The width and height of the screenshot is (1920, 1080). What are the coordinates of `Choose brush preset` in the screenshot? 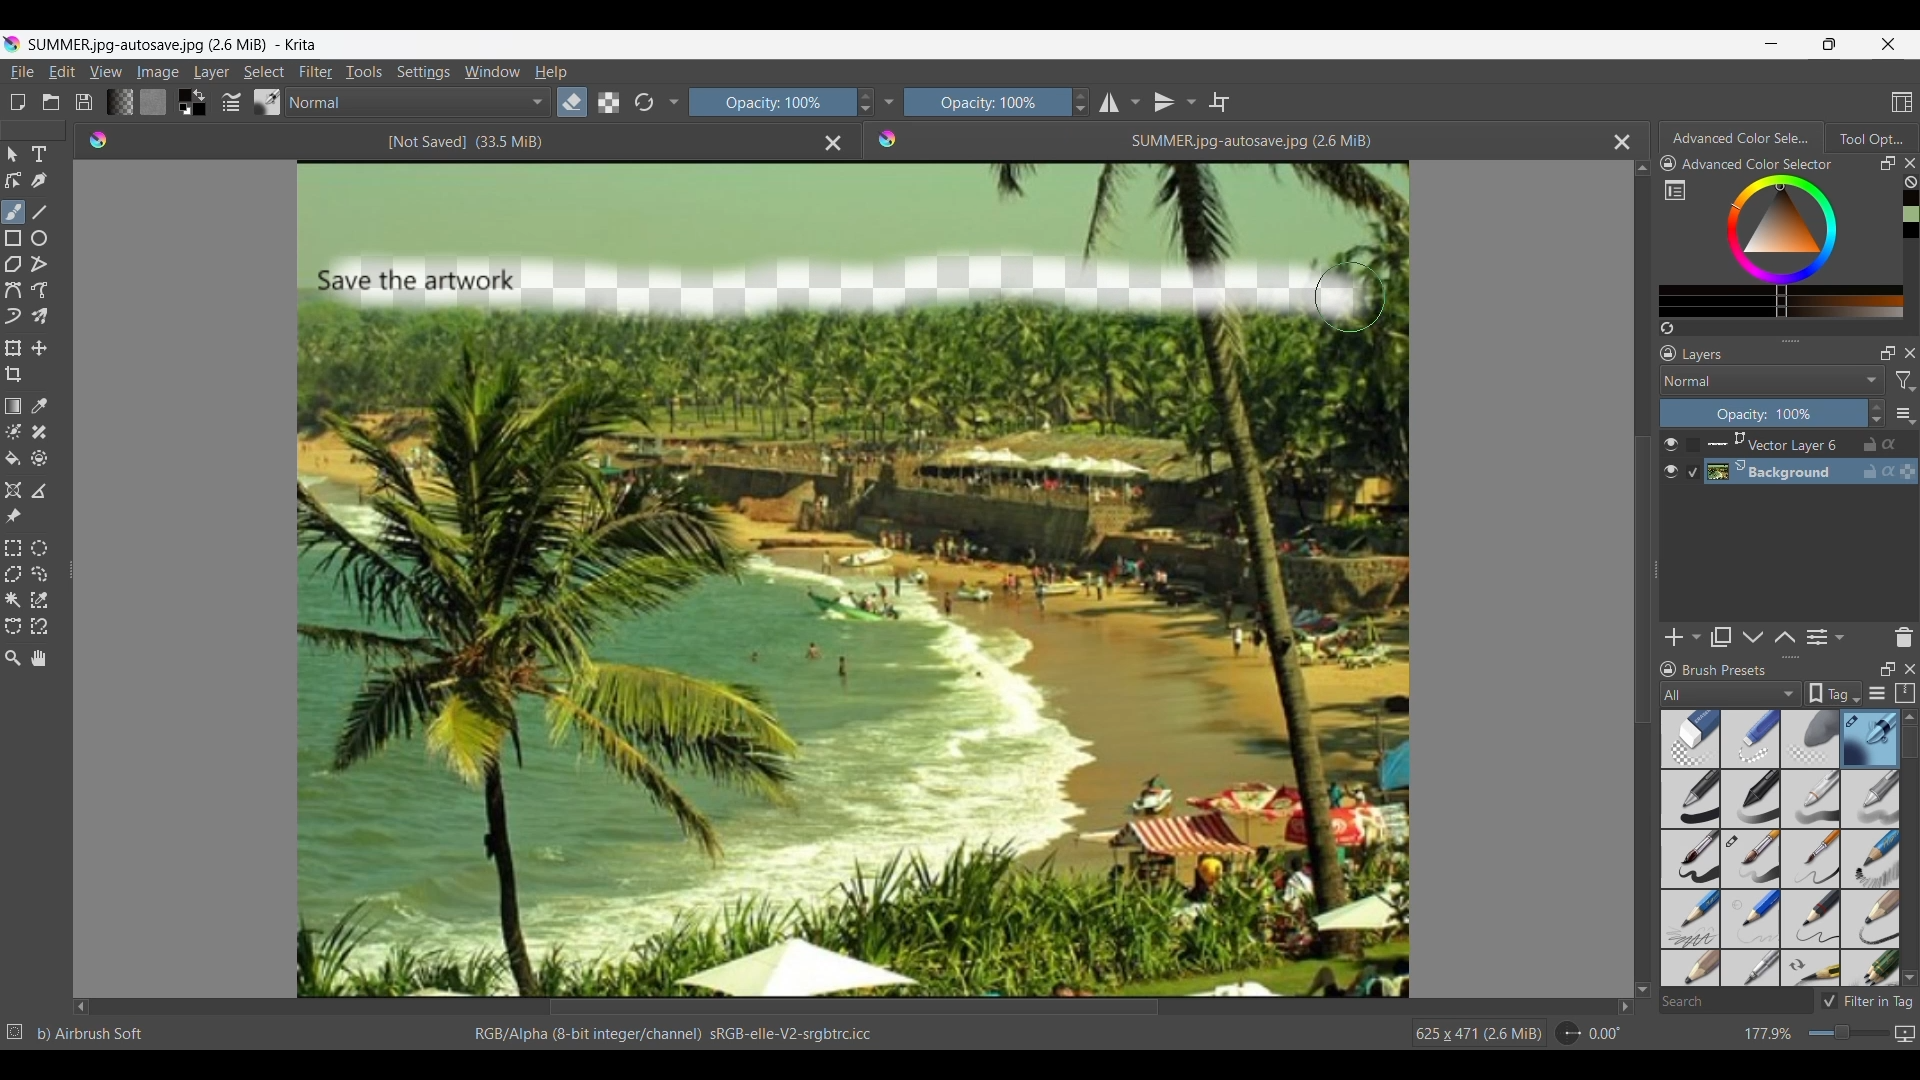 It's located at (268, 101).